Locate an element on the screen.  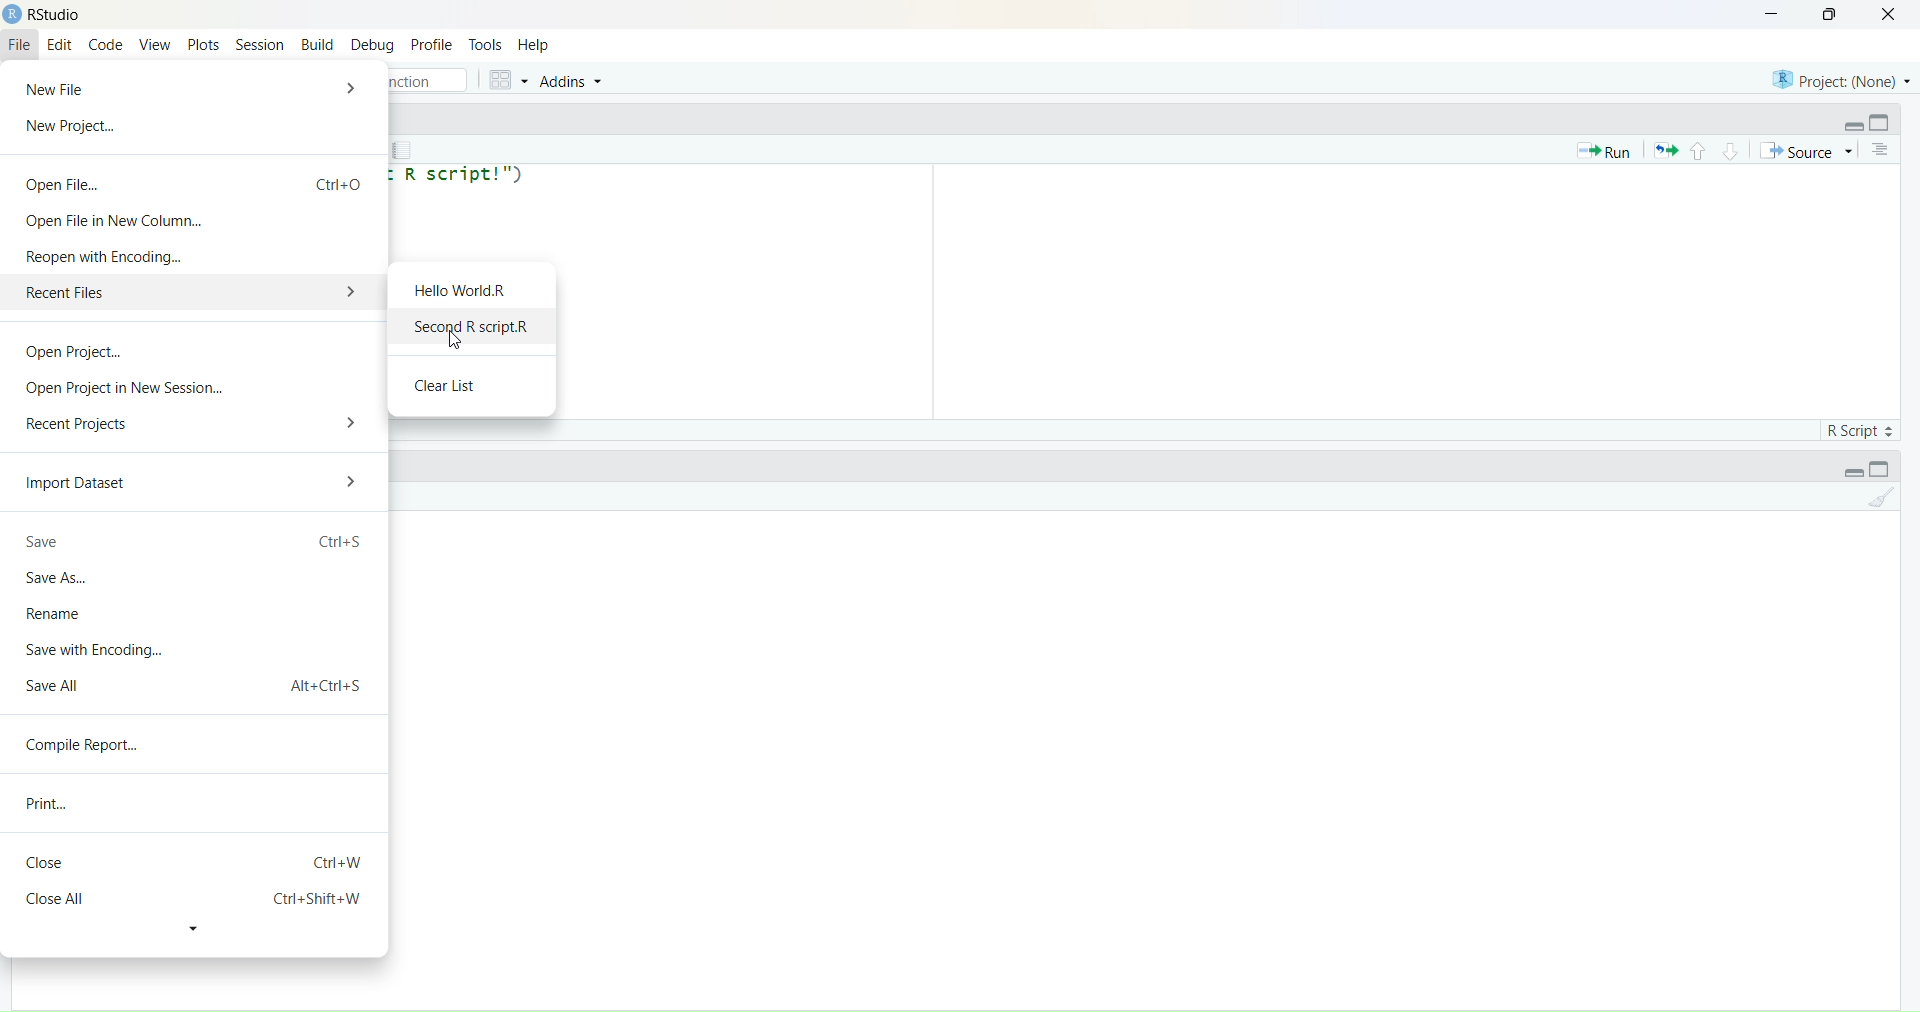
Second R script. is located at coordinates (470, 325).